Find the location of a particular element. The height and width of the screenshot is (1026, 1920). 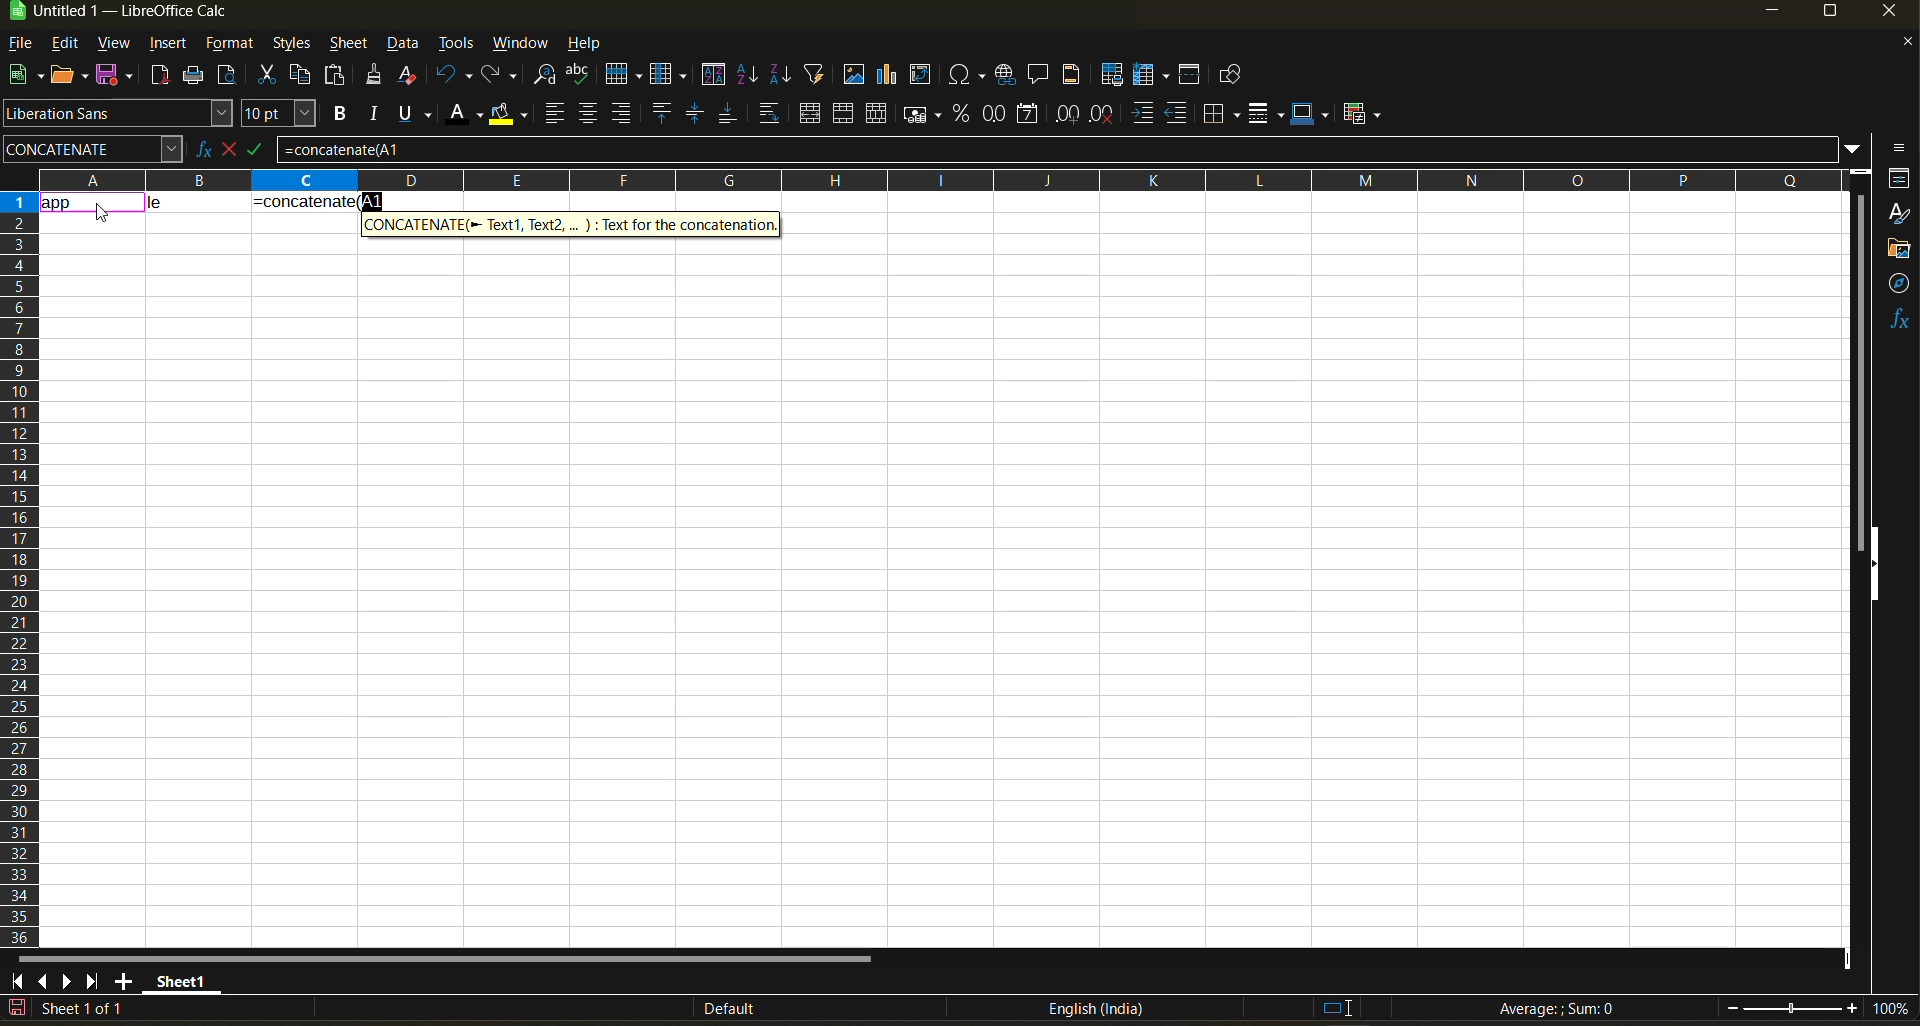

undo is located at coordinates (454, 75).